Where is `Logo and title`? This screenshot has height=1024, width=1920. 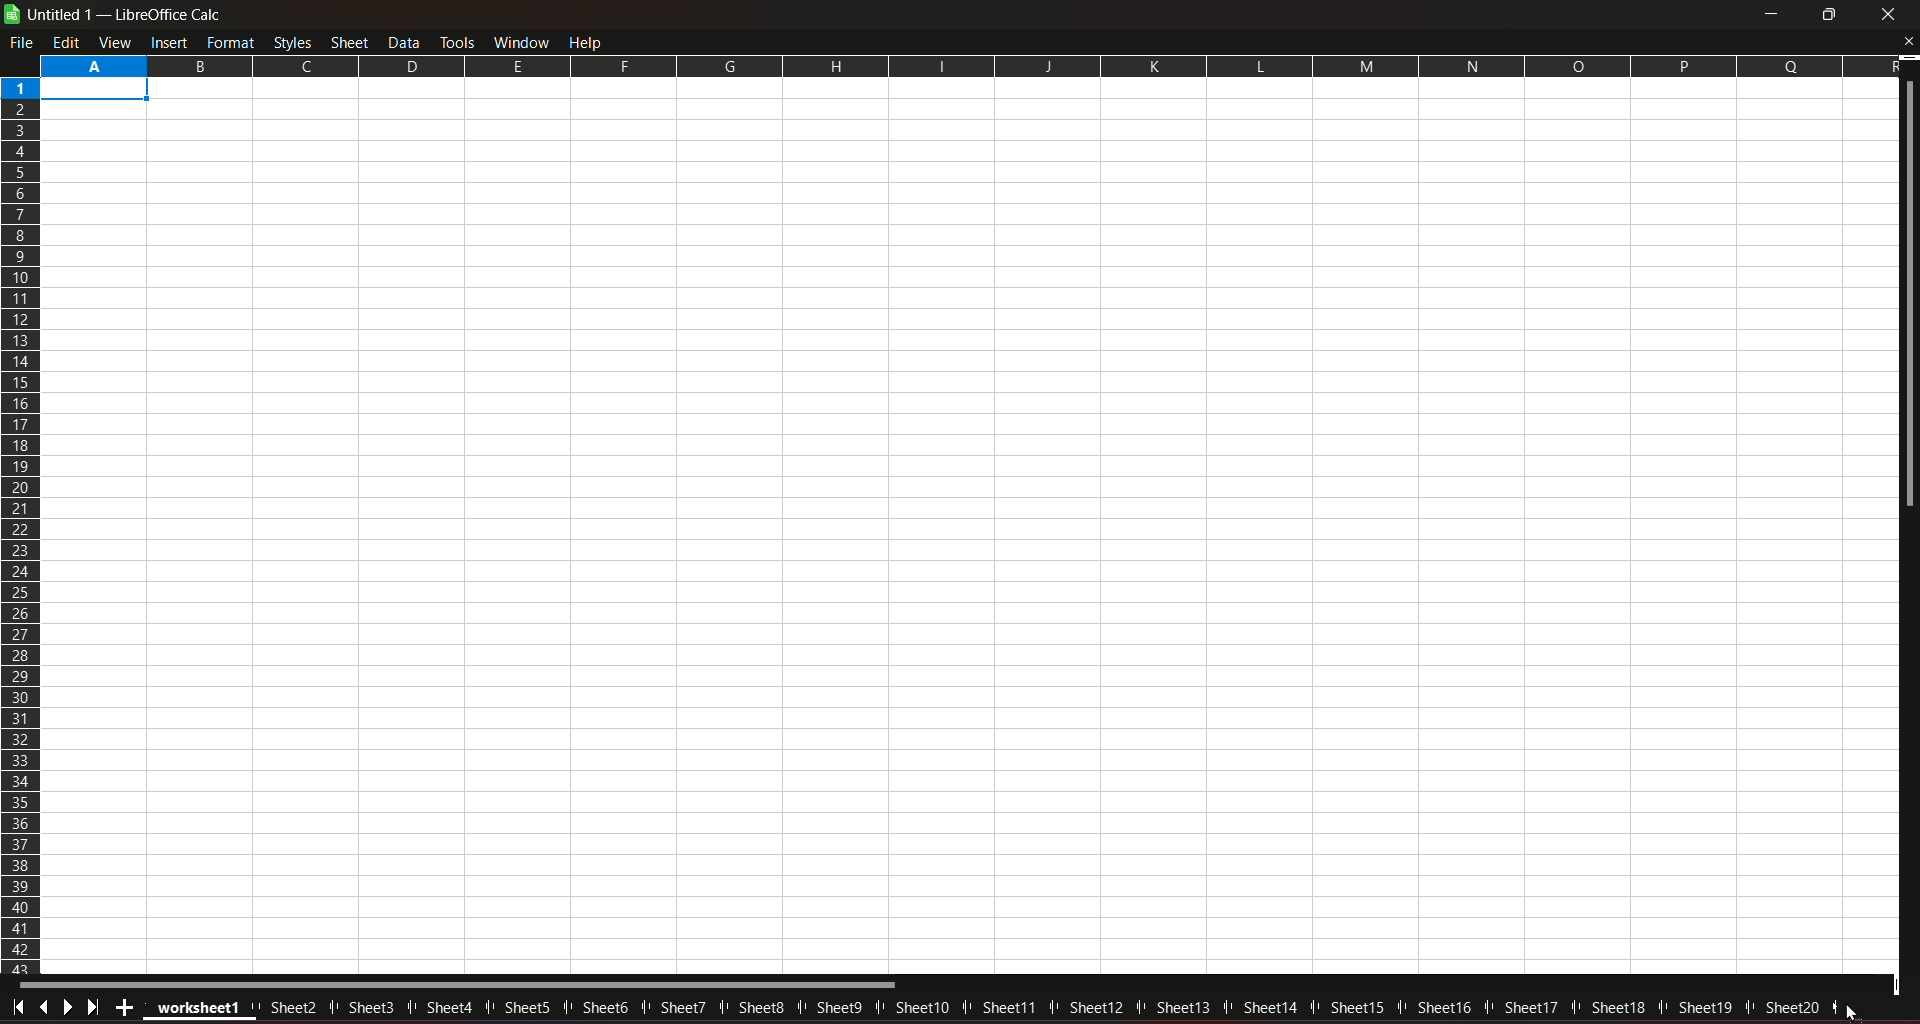
Logo and title is located at coordinates (114, 14).